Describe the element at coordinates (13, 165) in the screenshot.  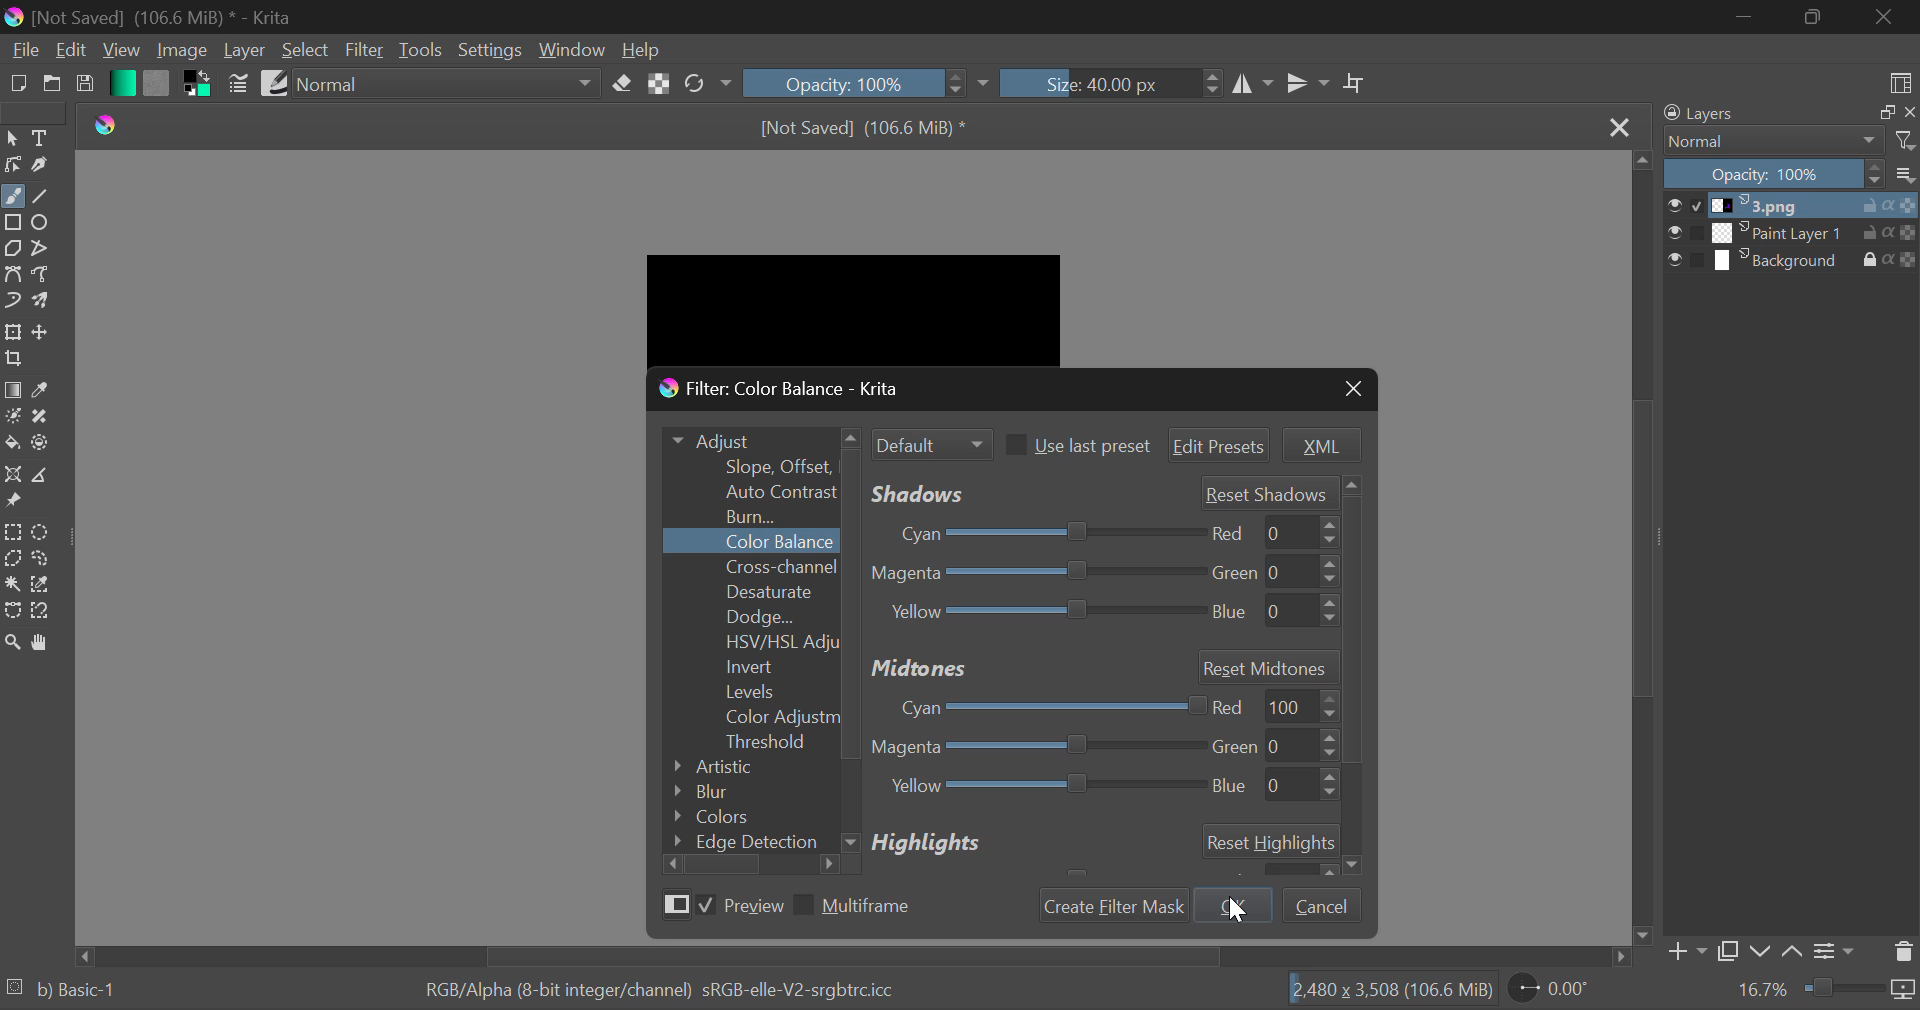
I see `Edit Shapes` at that location.